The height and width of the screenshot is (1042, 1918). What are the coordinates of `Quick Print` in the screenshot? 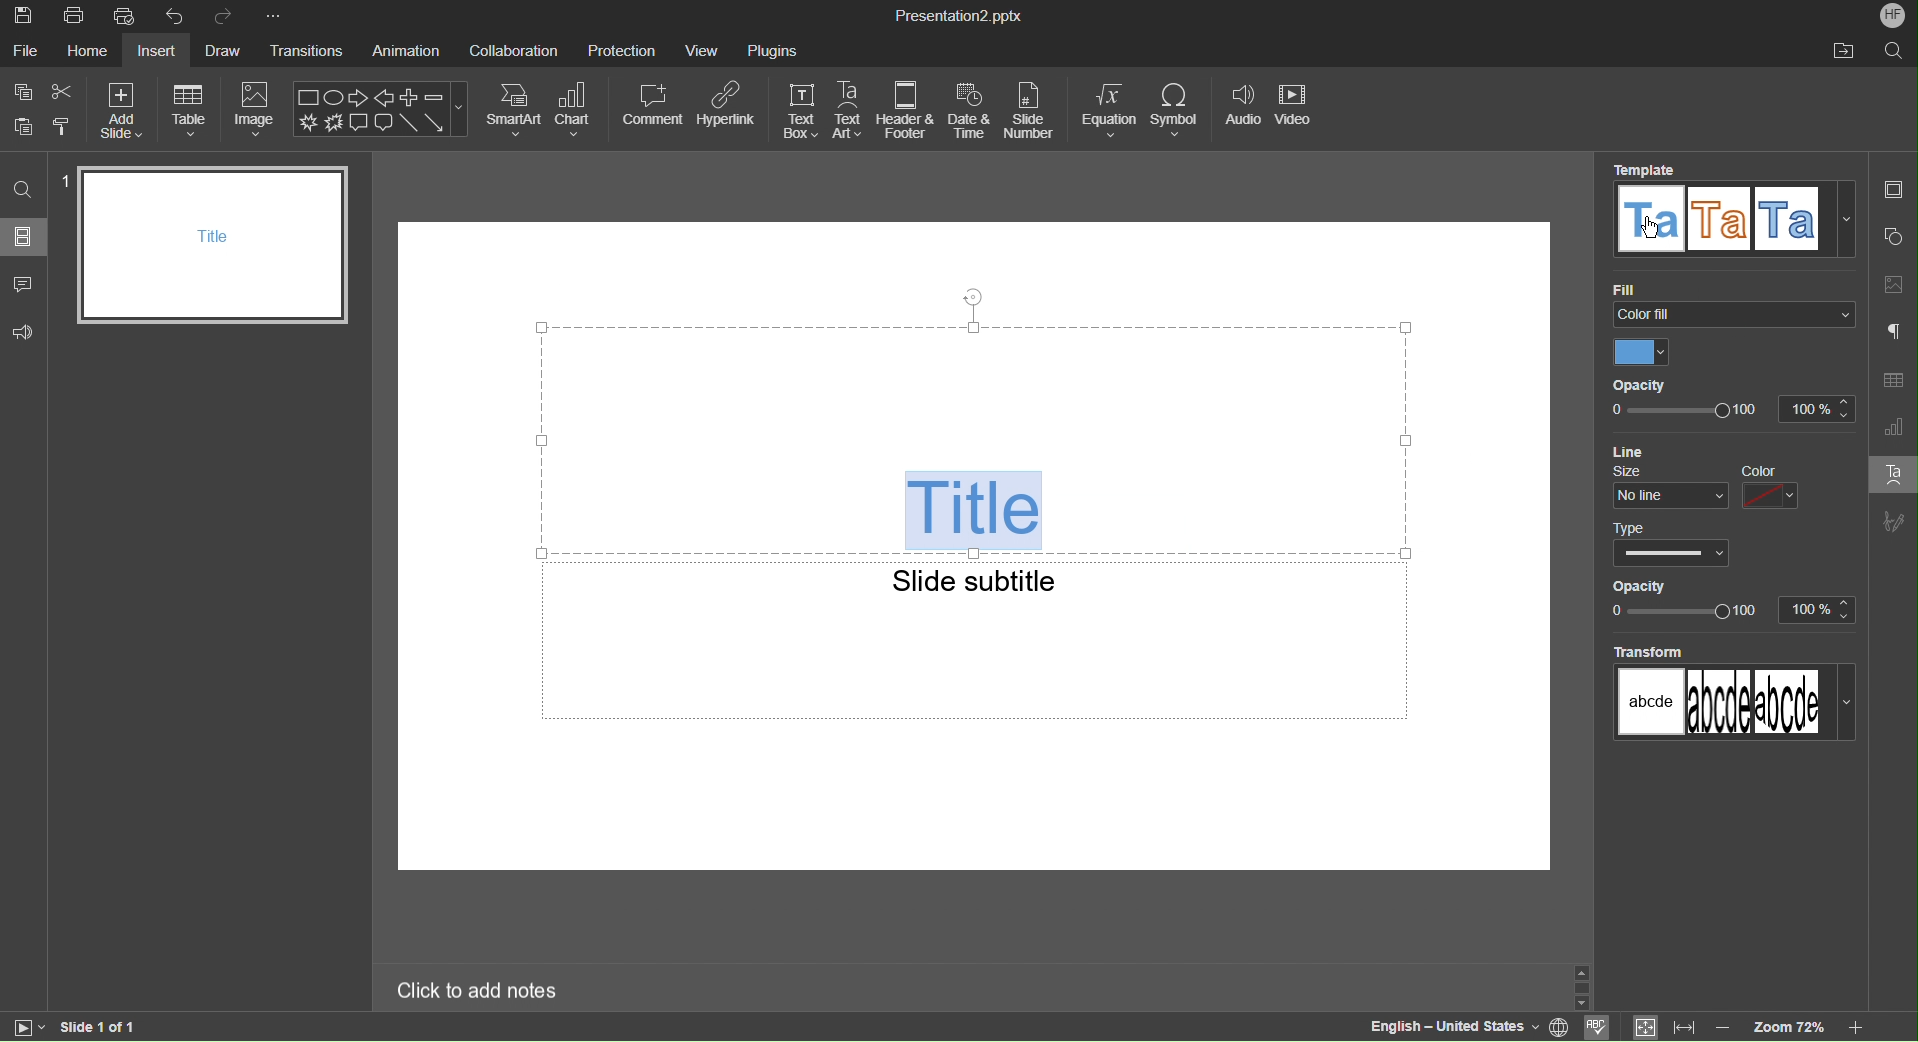 It's located at (125, 16).